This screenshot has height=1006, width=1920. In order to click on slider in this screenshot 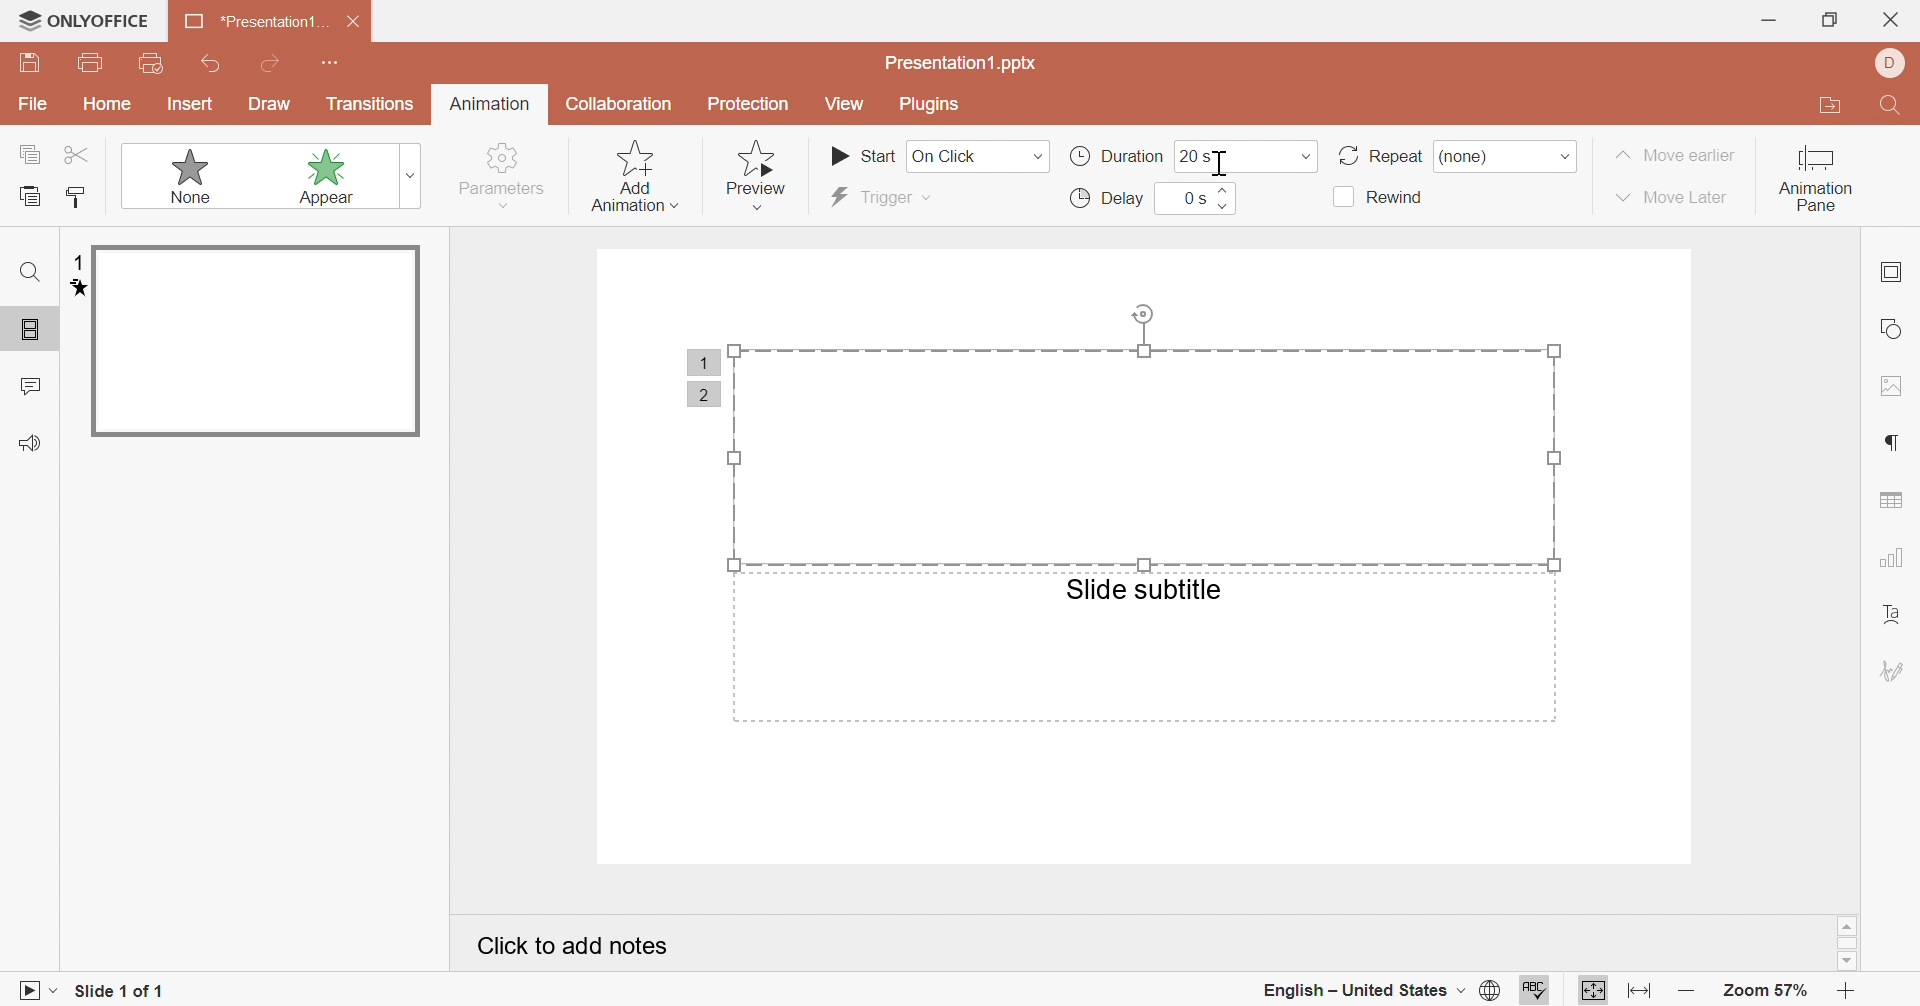, I will do `click(1225, 198)`.